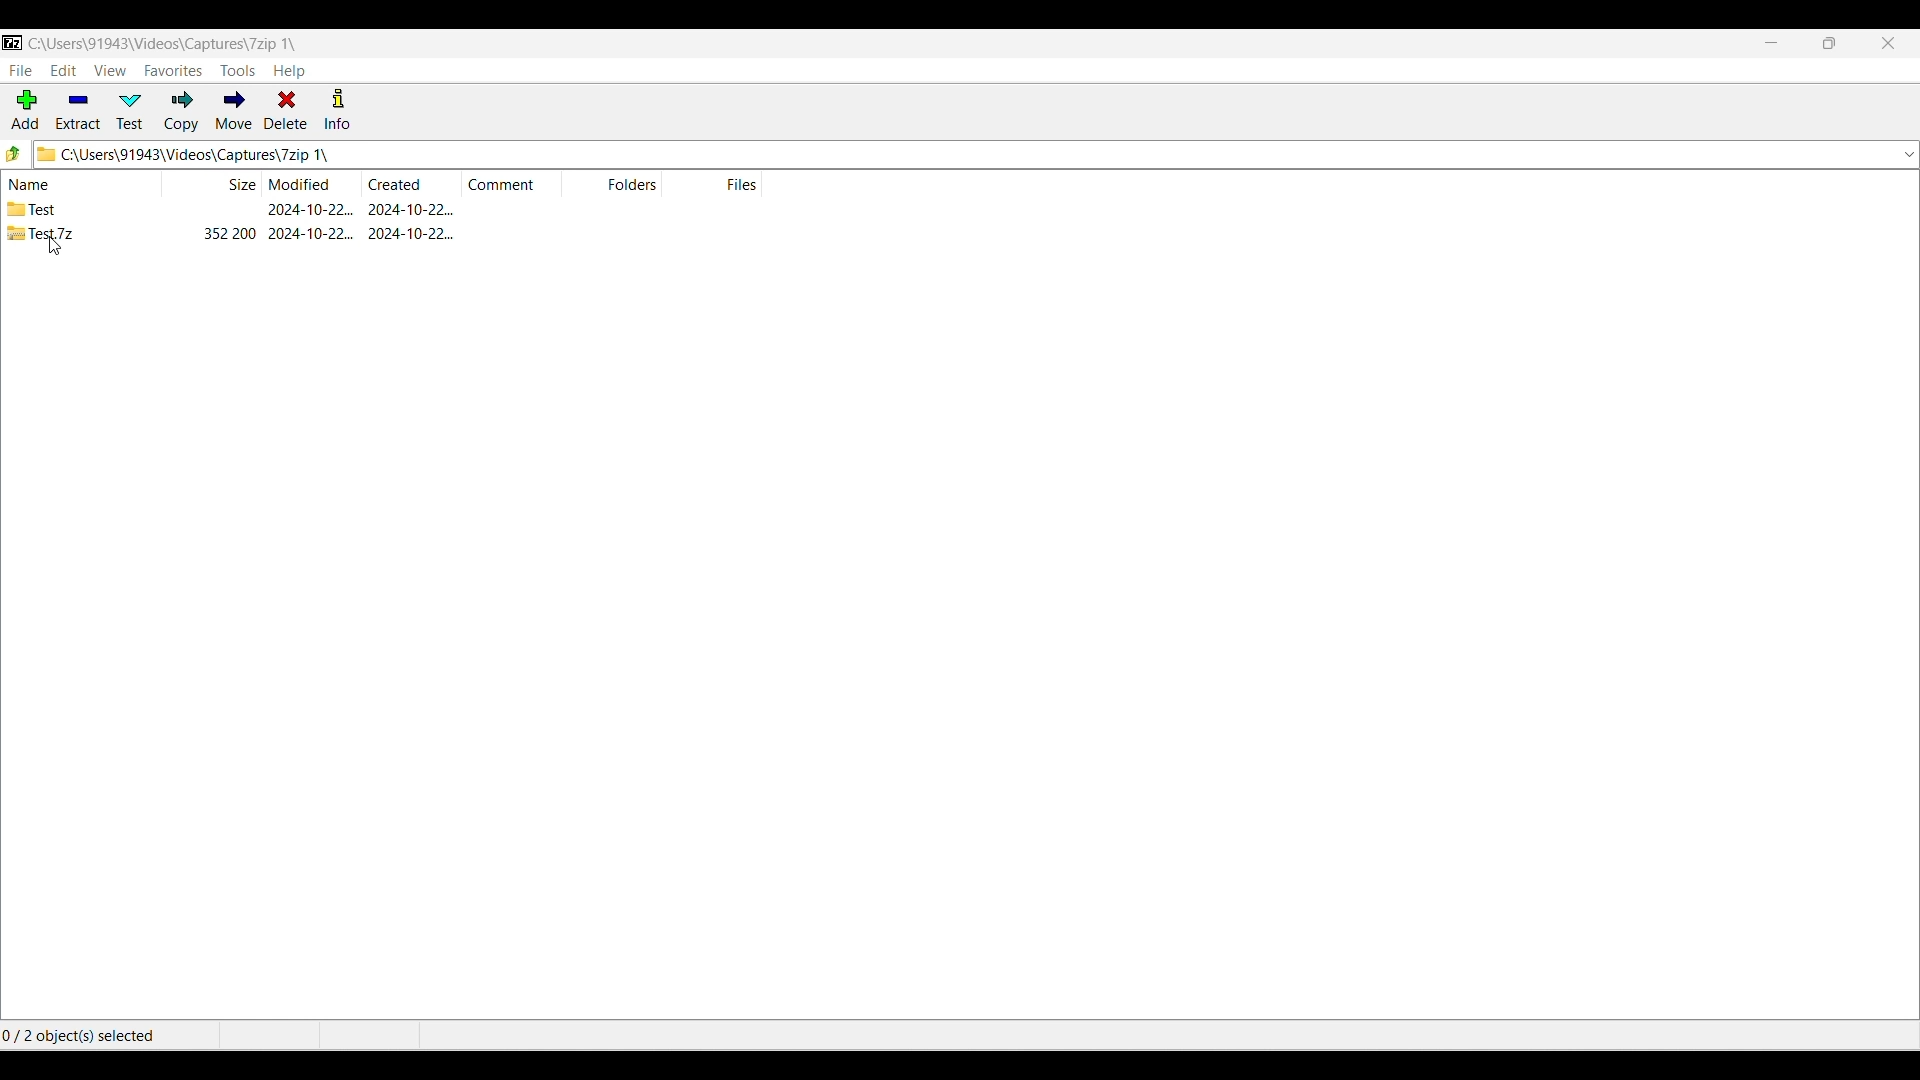 The height and width of the screenshot is (1080, 1920). What do you see at coordinates (740, 184) in the screenshot?
I see `Files column` at bounding box center [740, 184].